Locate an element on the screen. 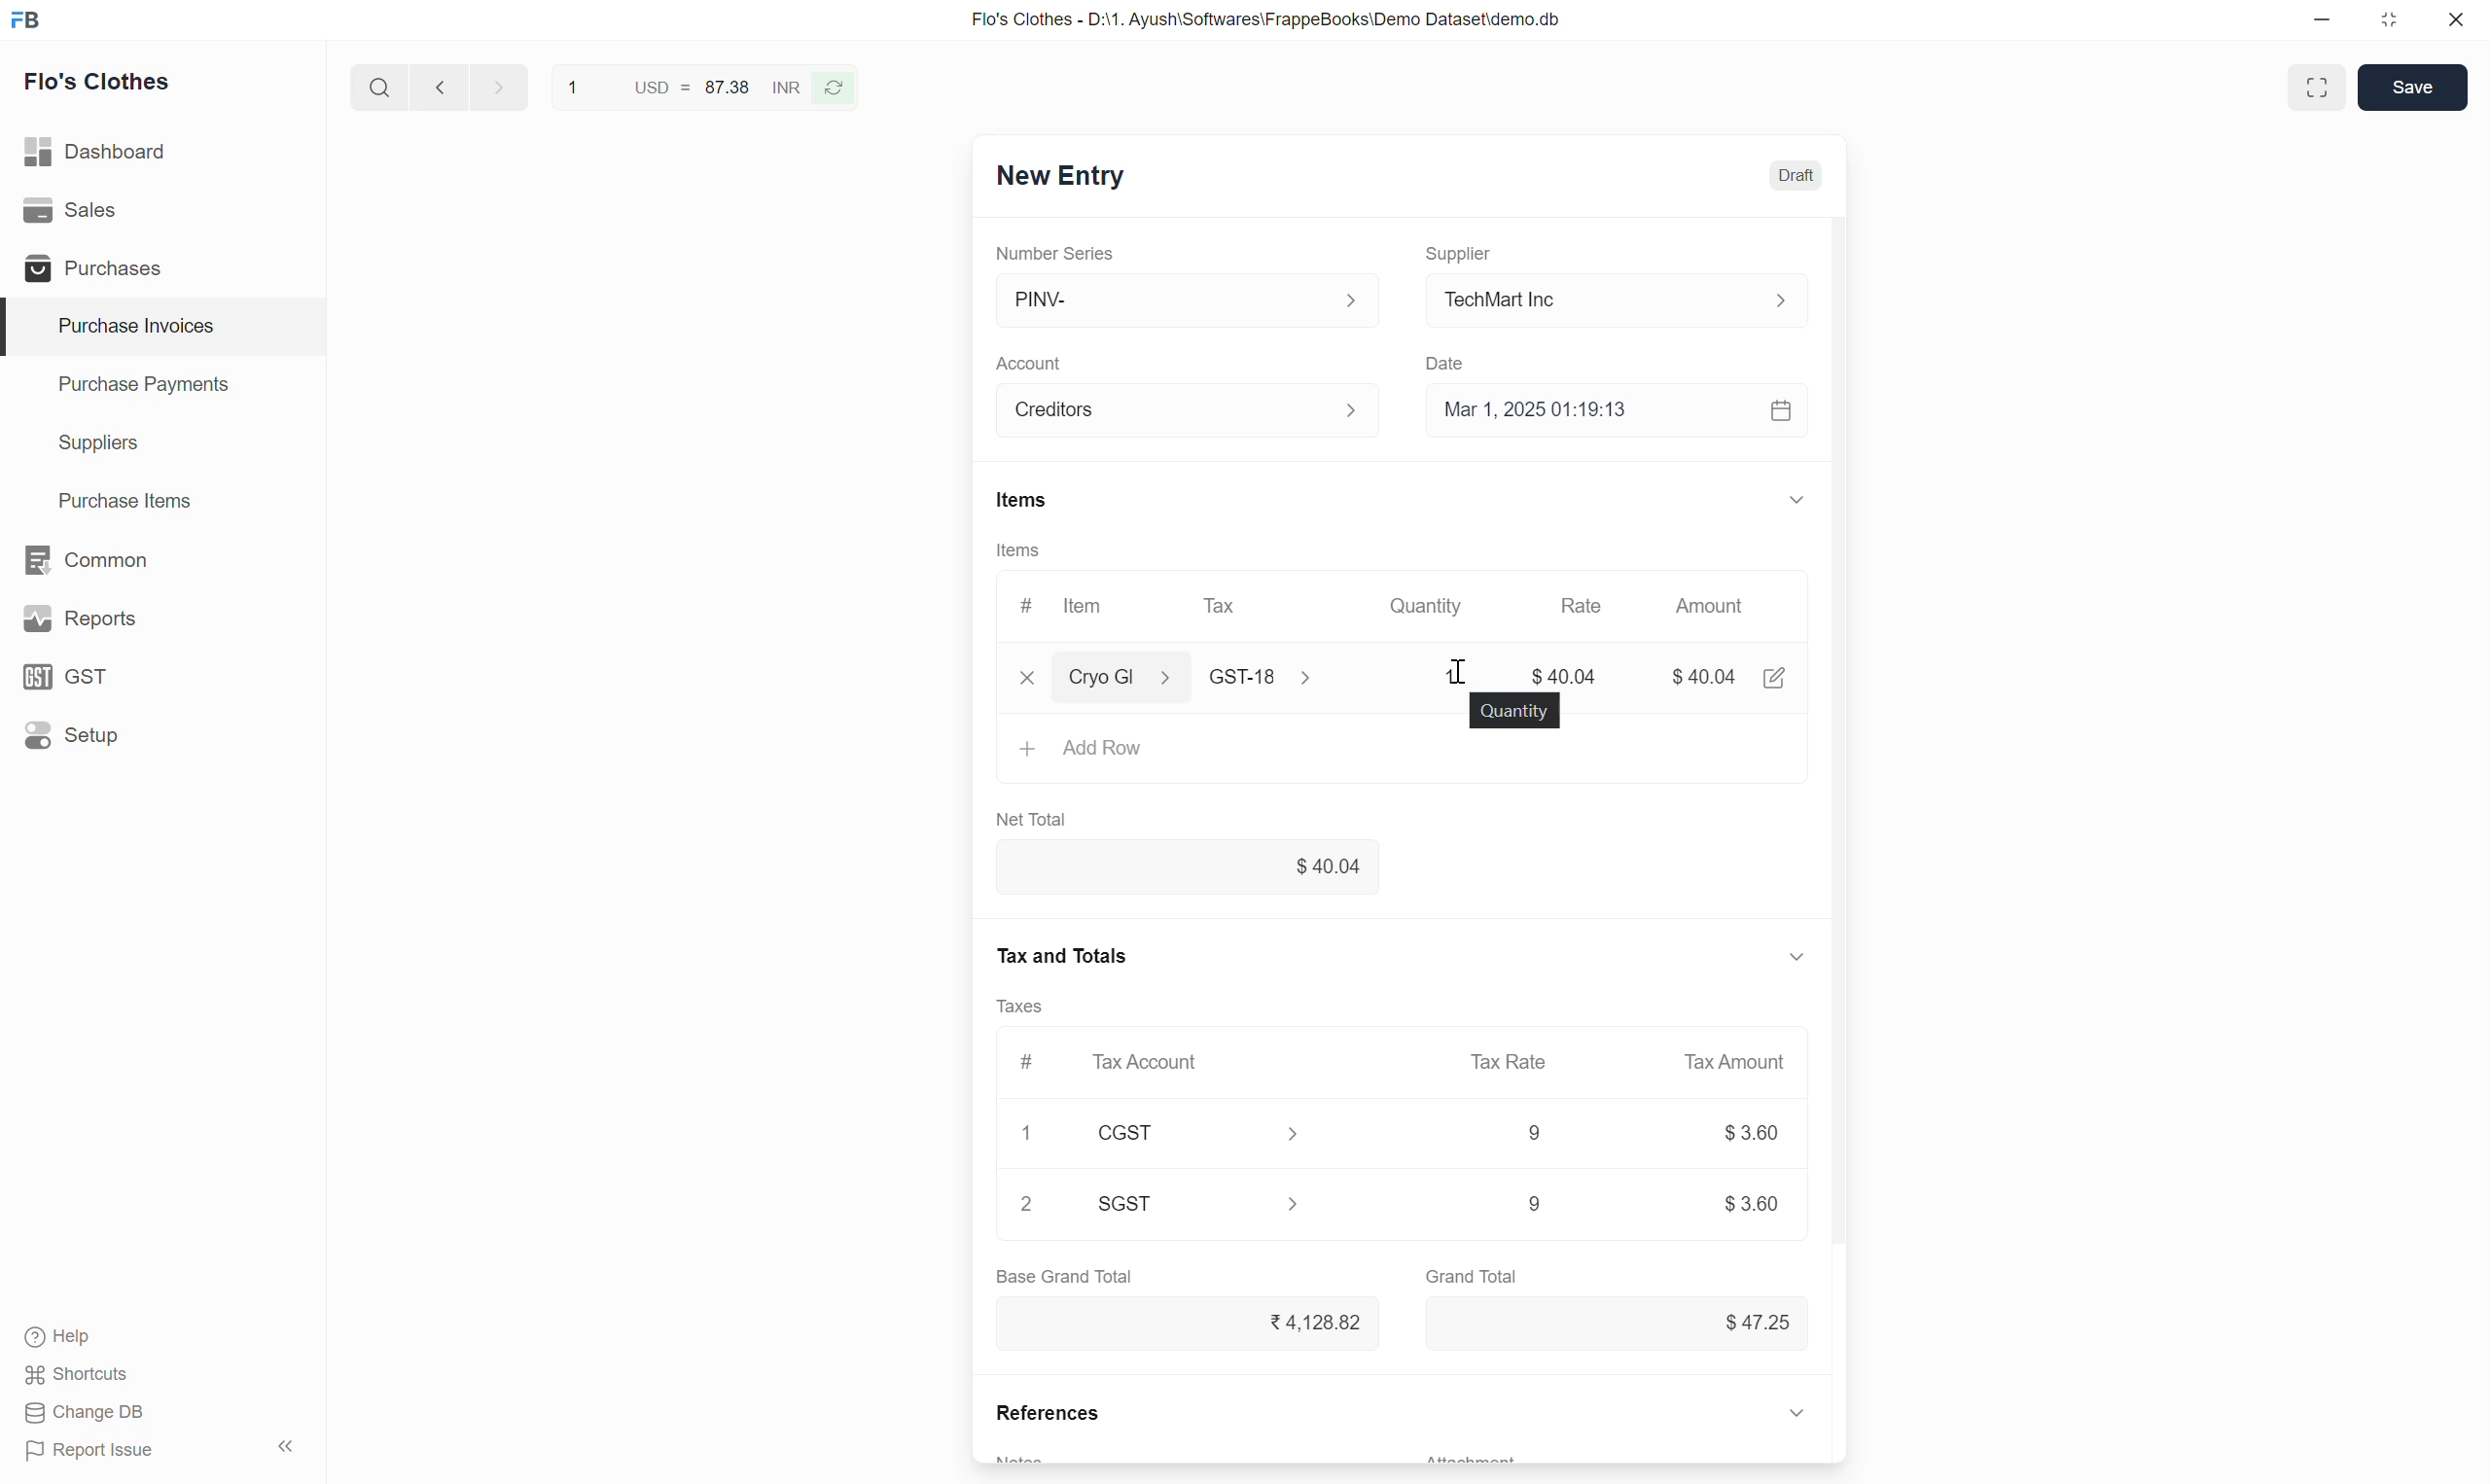  Purchase Items is located at coordinates (114, 497).